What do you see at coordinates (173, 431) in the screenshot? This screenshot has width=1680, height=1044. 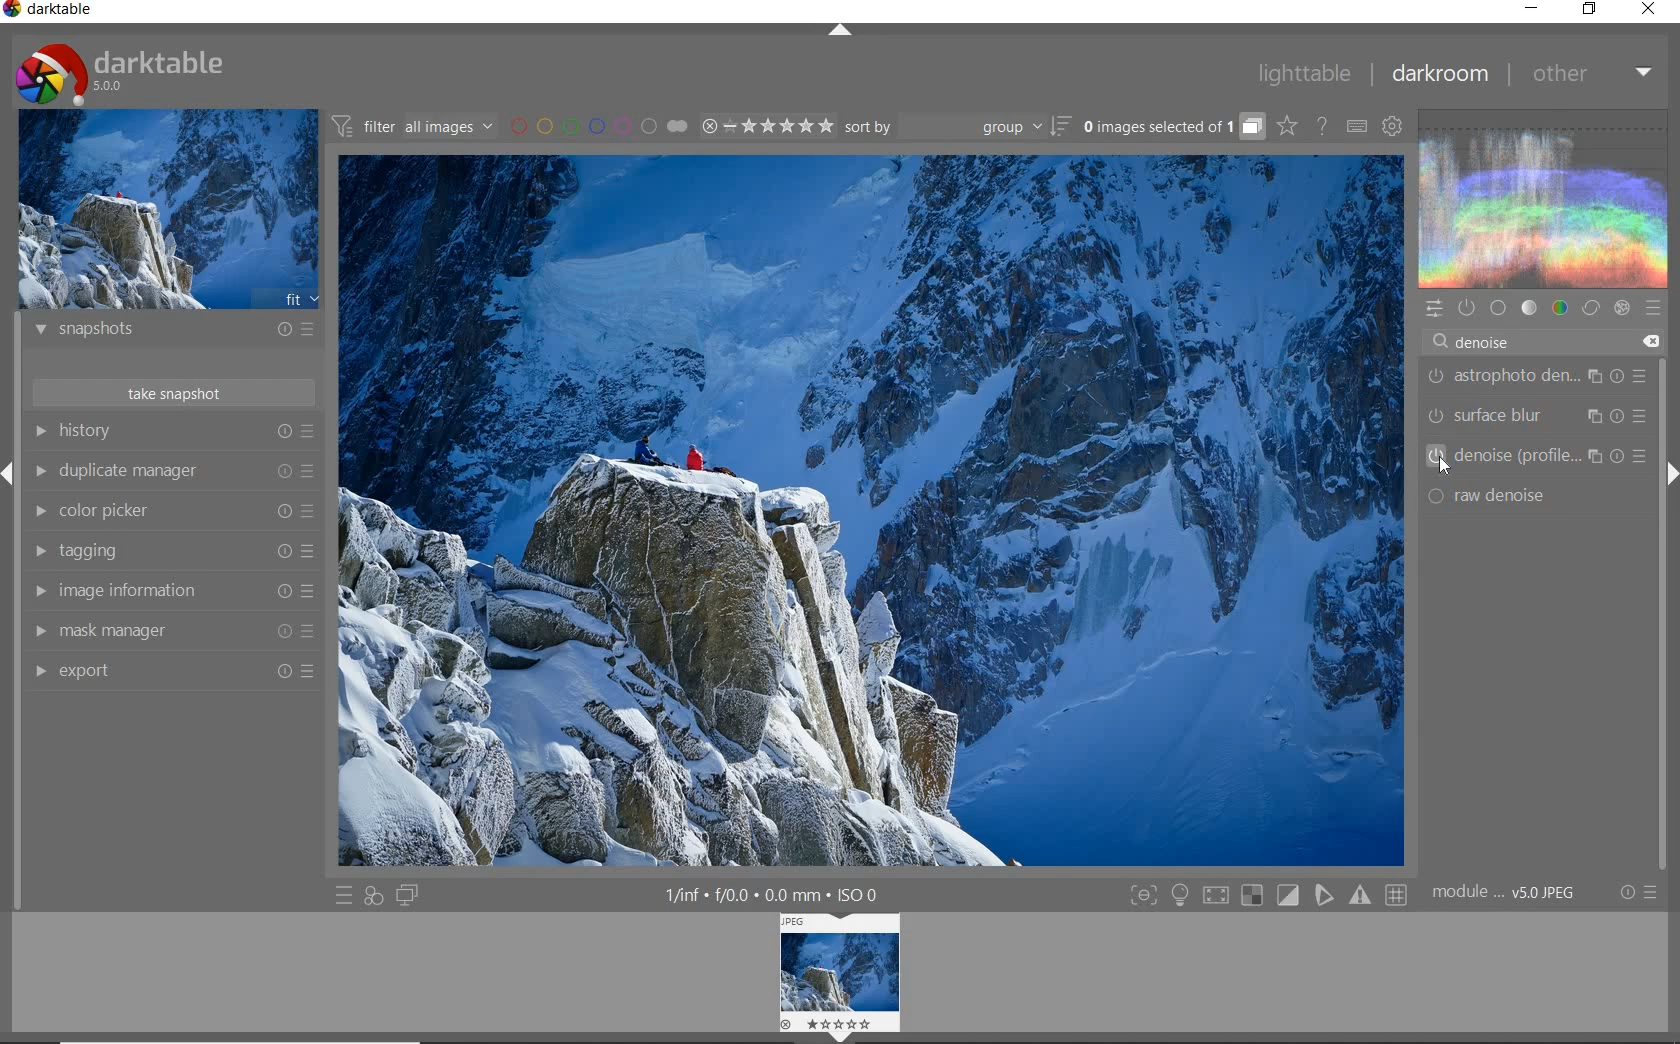 I see `history` at bounding box center [173, 431].